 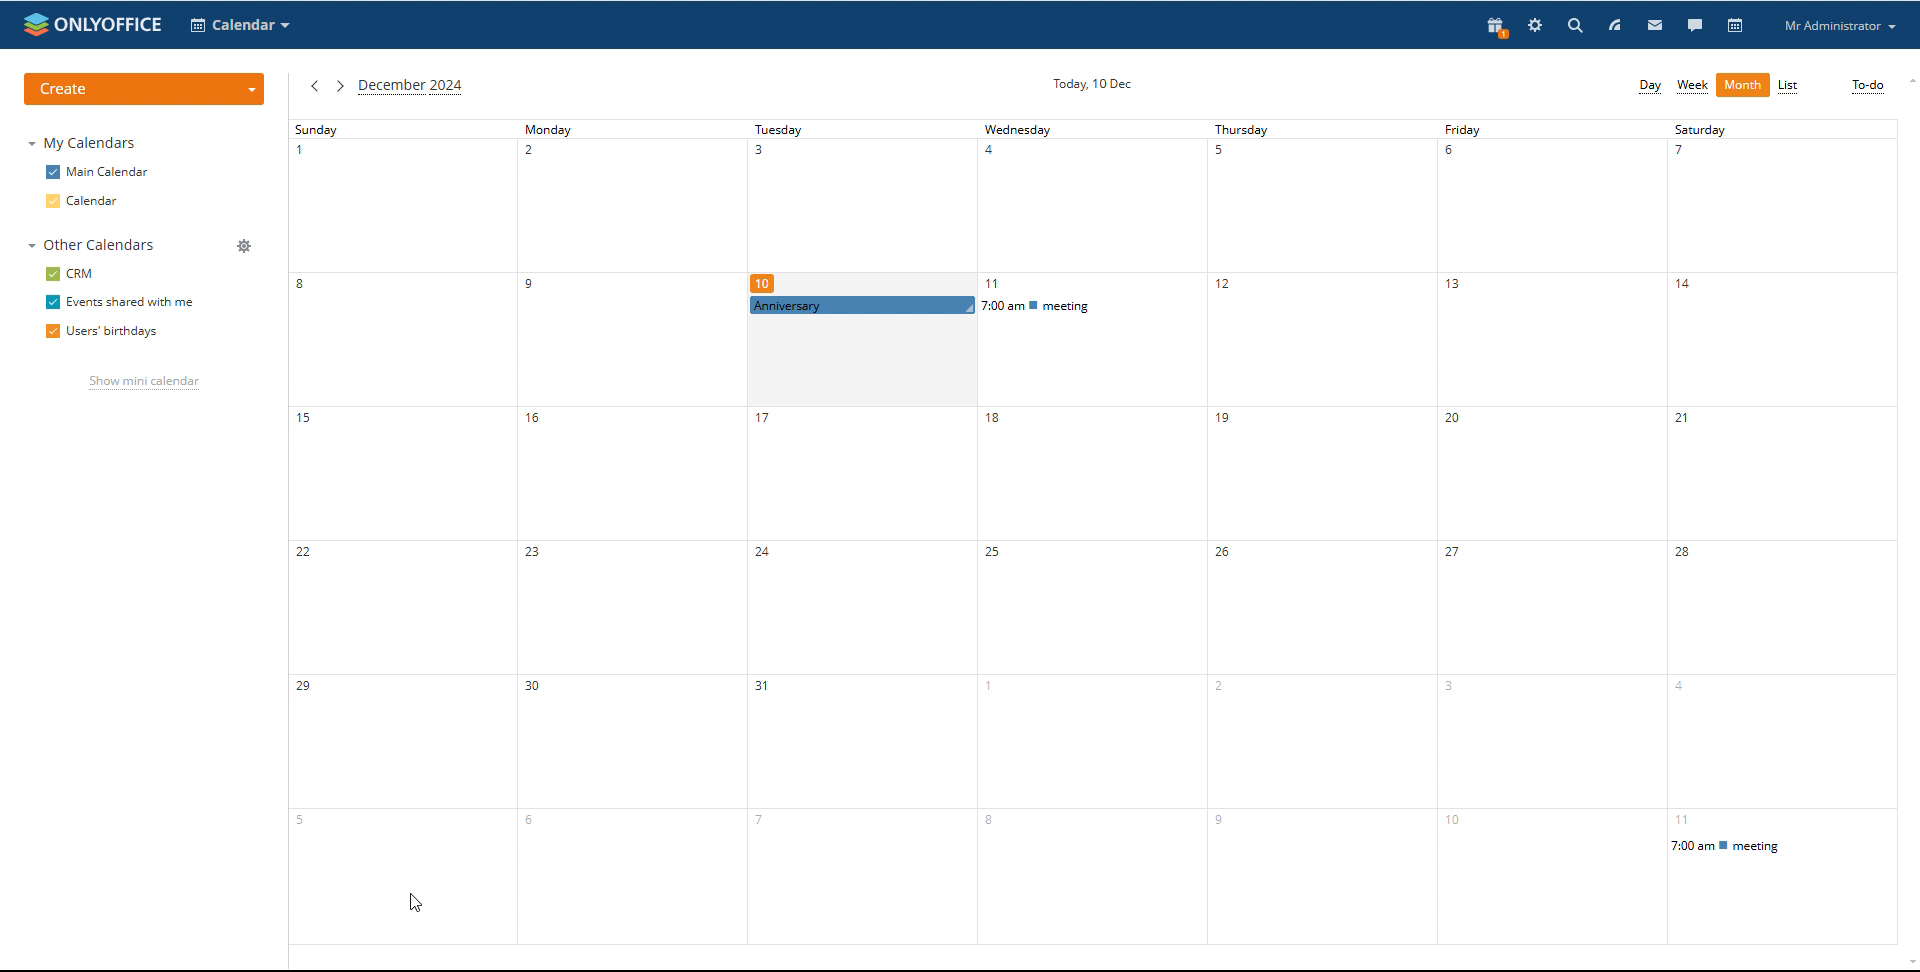 What do you see at coordinates (1535, 25) in the screenshot?
I see `settings` at bounding box center [1535, 25].